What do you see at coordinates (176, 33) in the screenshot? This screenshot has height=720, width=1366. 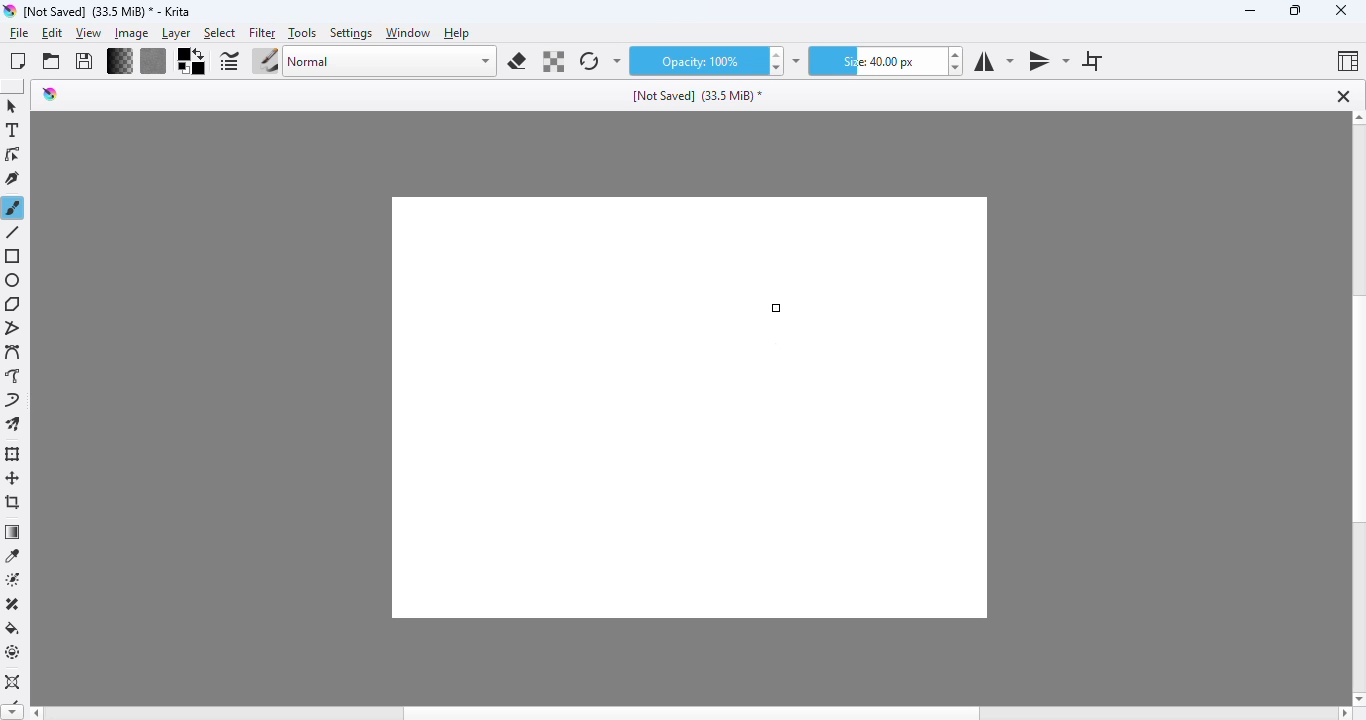 I see `layer` at bounding box center [176, 33].